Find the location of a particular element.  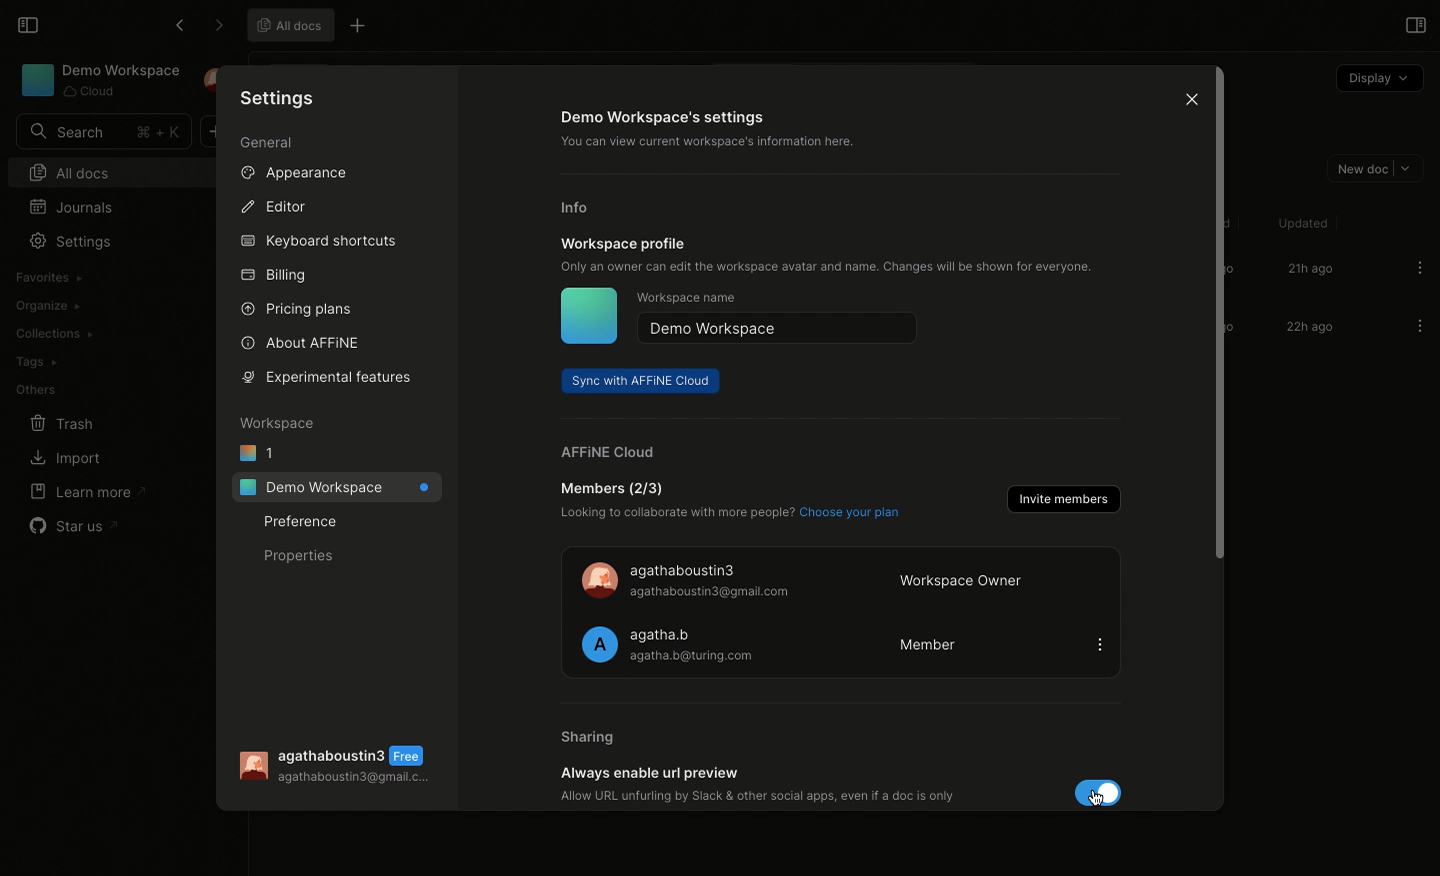

User is located at coordinates (341, 767).